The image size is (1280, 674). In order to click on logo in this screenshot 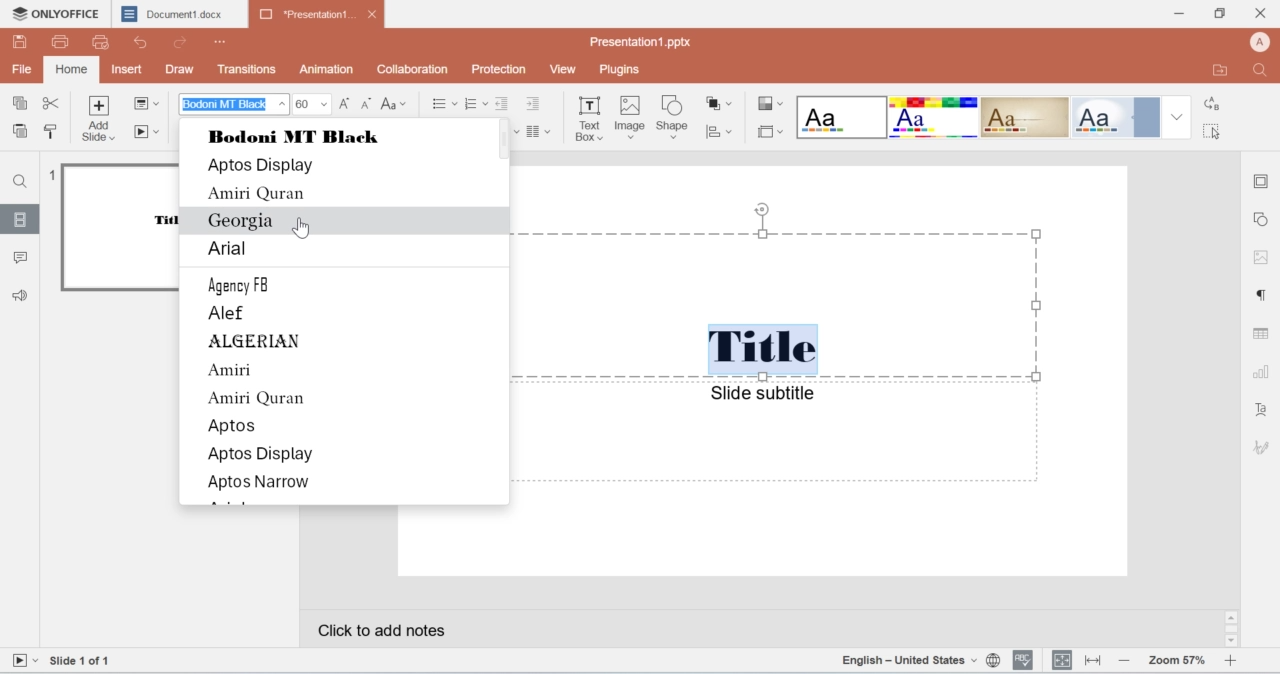, I will do `click(54, 13)`.